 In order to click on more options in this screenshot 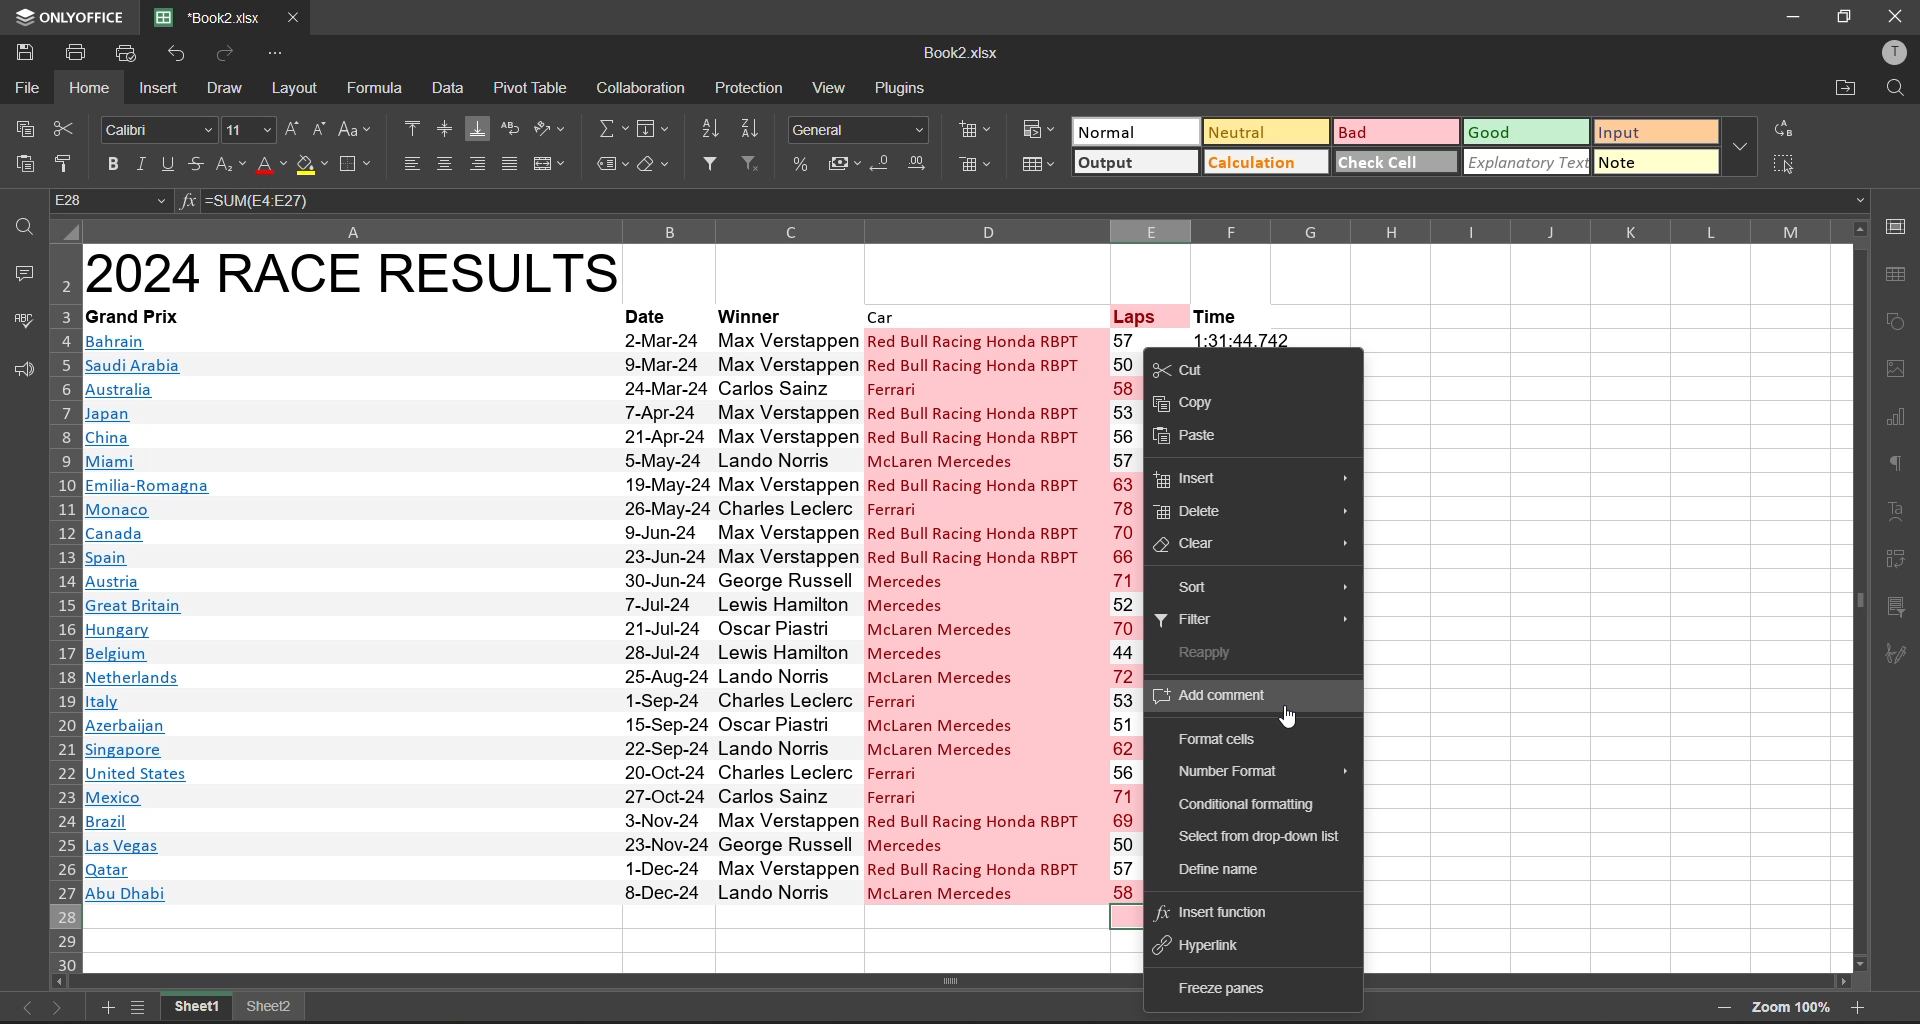, I will do `click(1742, 148)`.